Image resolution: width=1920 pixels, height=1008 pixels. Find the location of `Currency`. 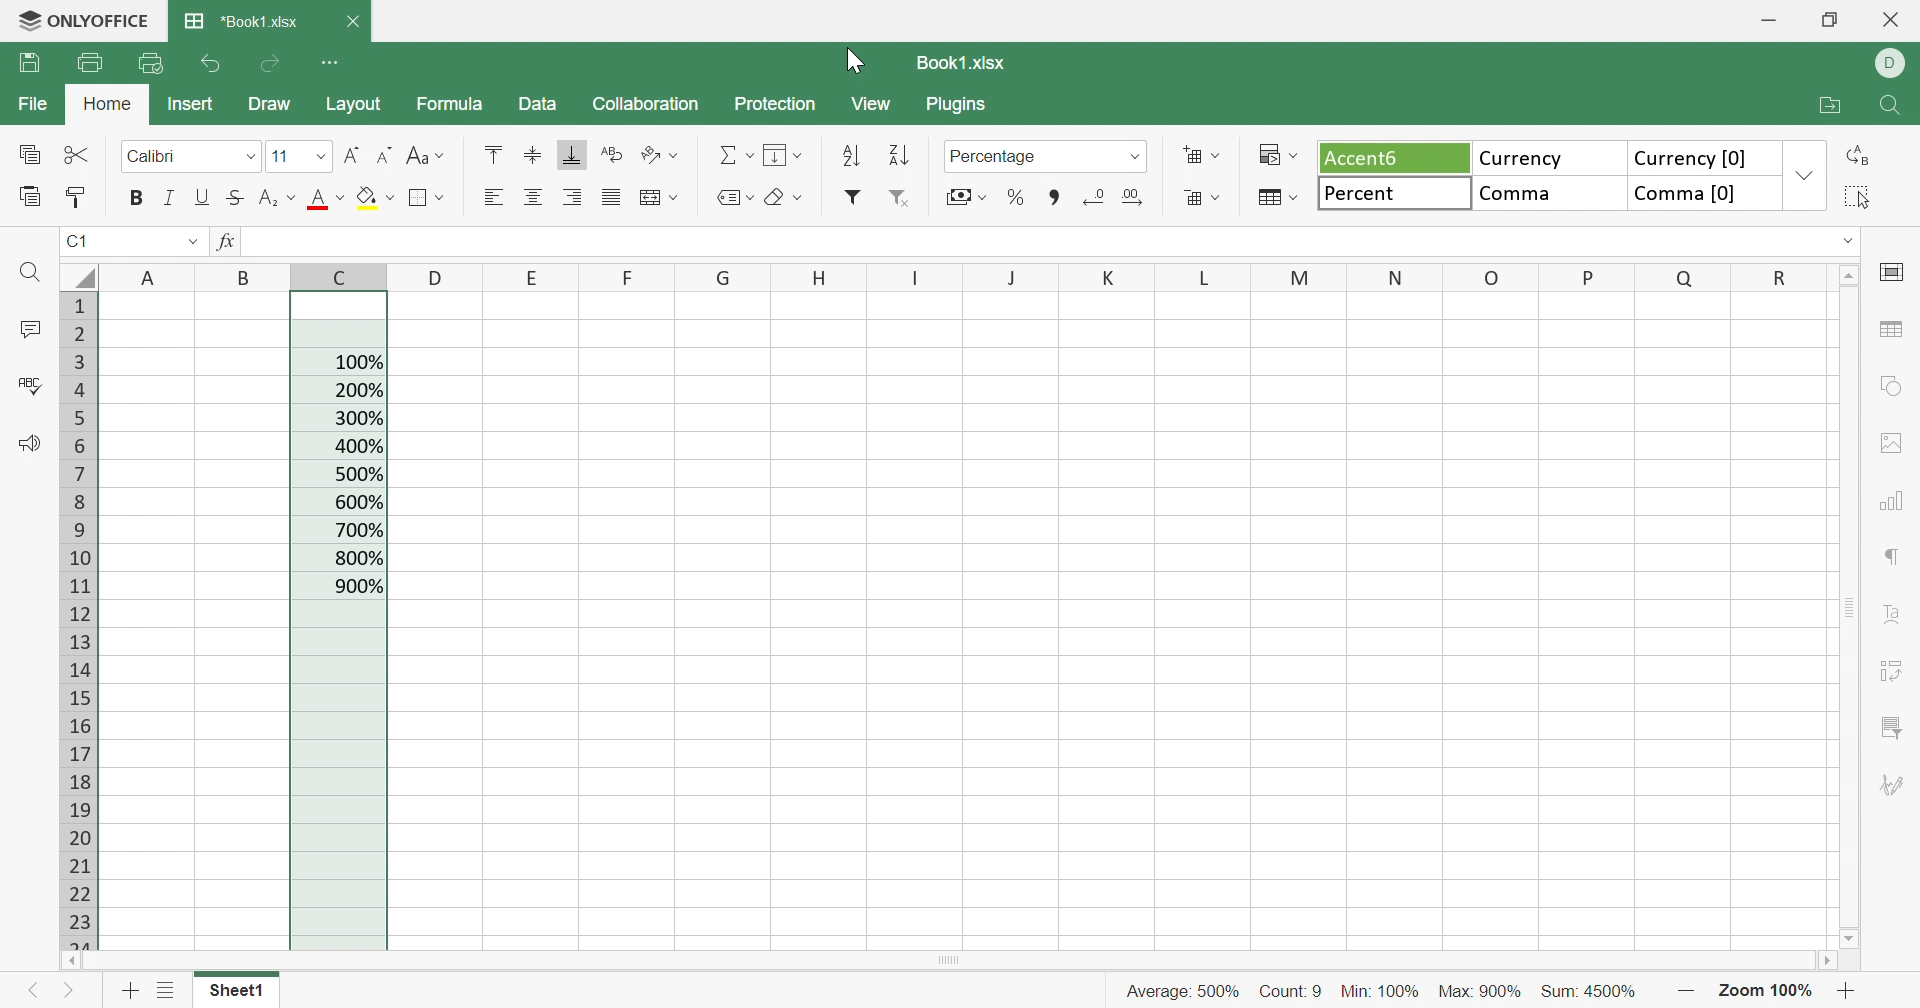

Currency is located at coordinates (1545, 156).